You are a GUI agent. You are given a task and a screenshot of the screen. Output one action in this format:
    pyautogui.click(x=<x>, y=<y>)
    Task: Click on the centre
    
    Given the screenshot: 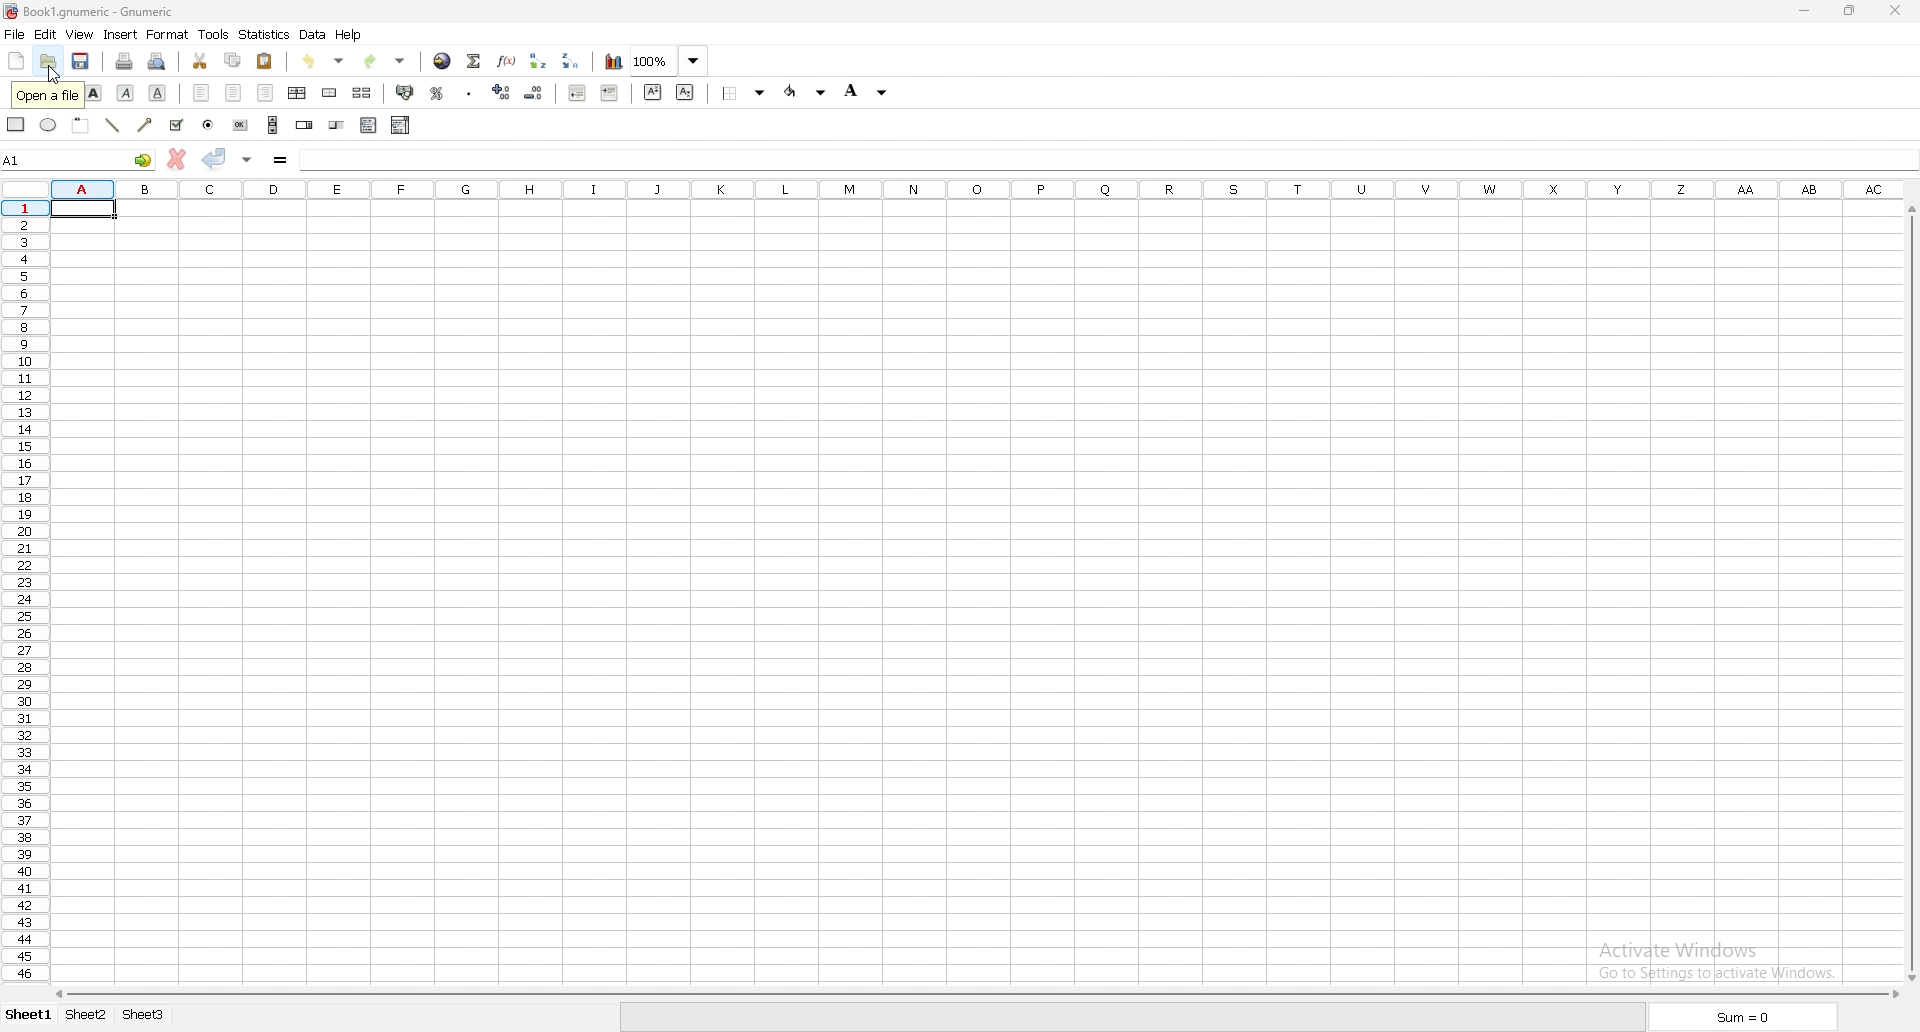 What is the action you would take?
    pyautogui.click(x=234, y=93)
    